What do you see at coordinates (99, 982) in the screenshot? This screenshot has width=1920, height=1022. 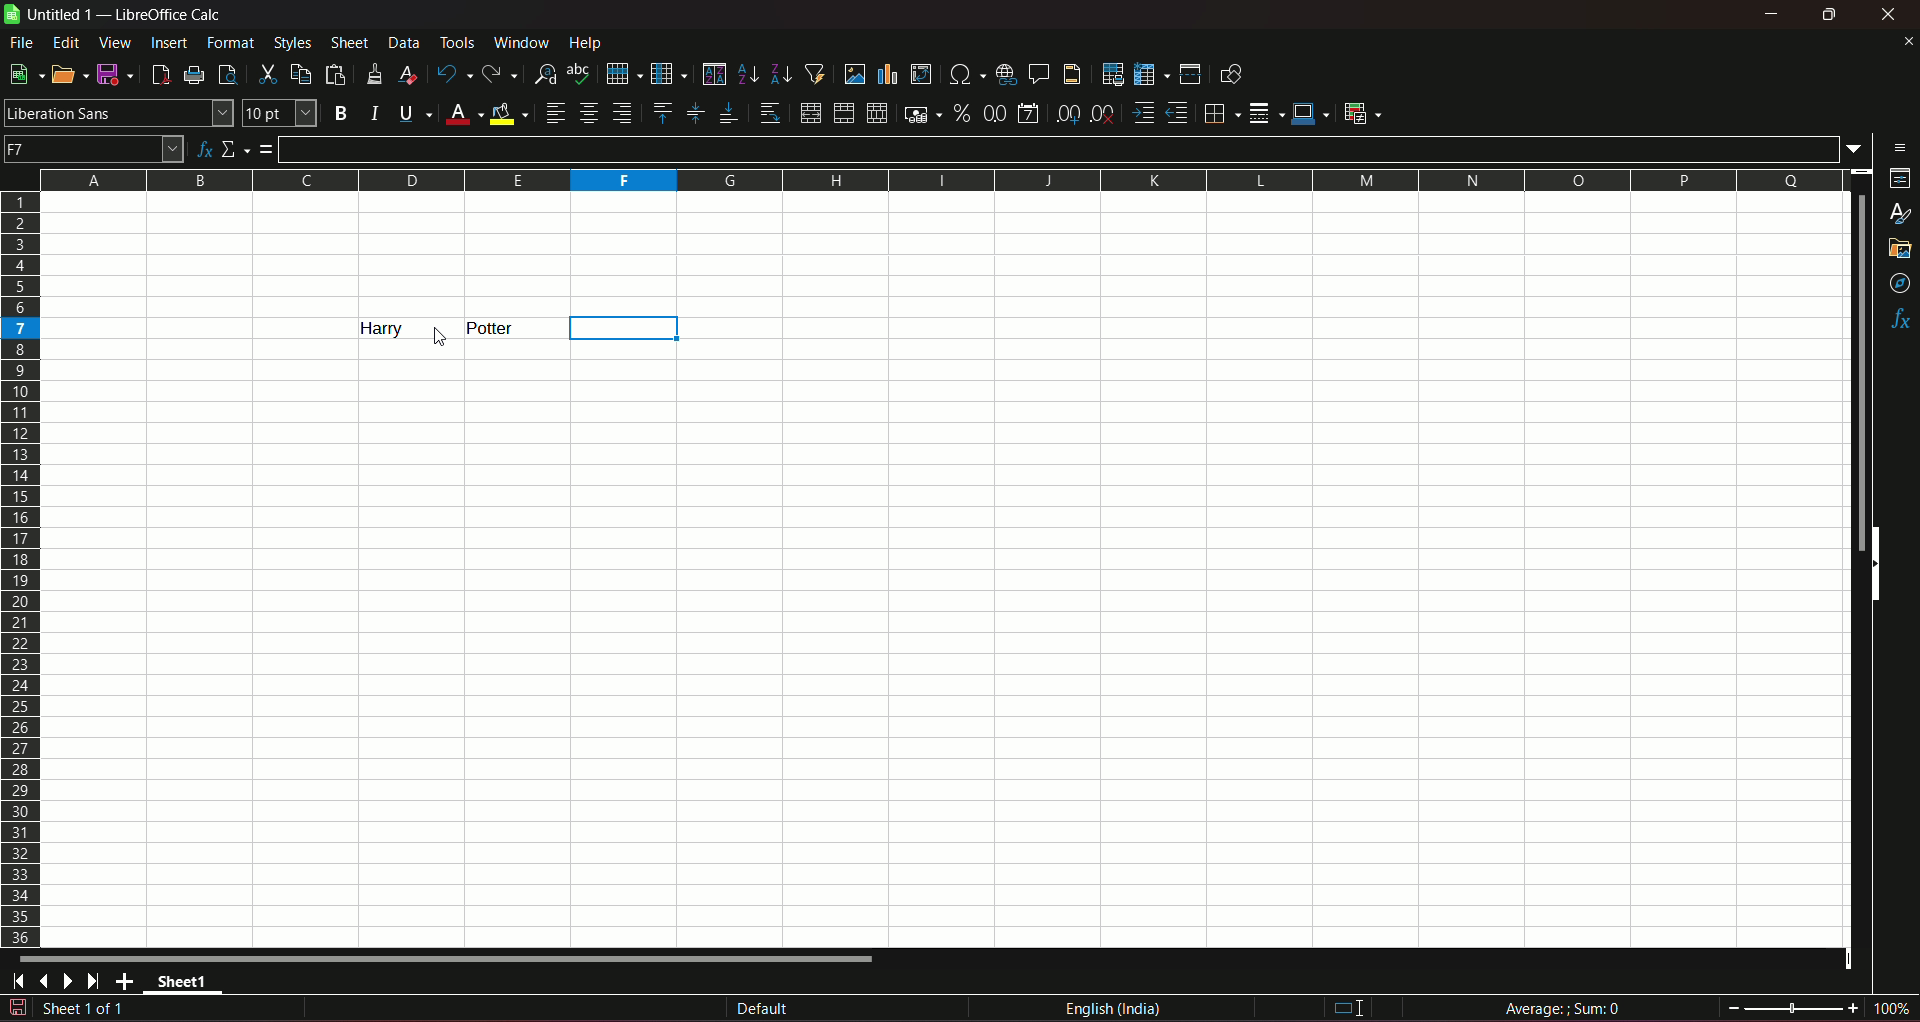 I see `scroll to last` at bounding box center [99, 982].